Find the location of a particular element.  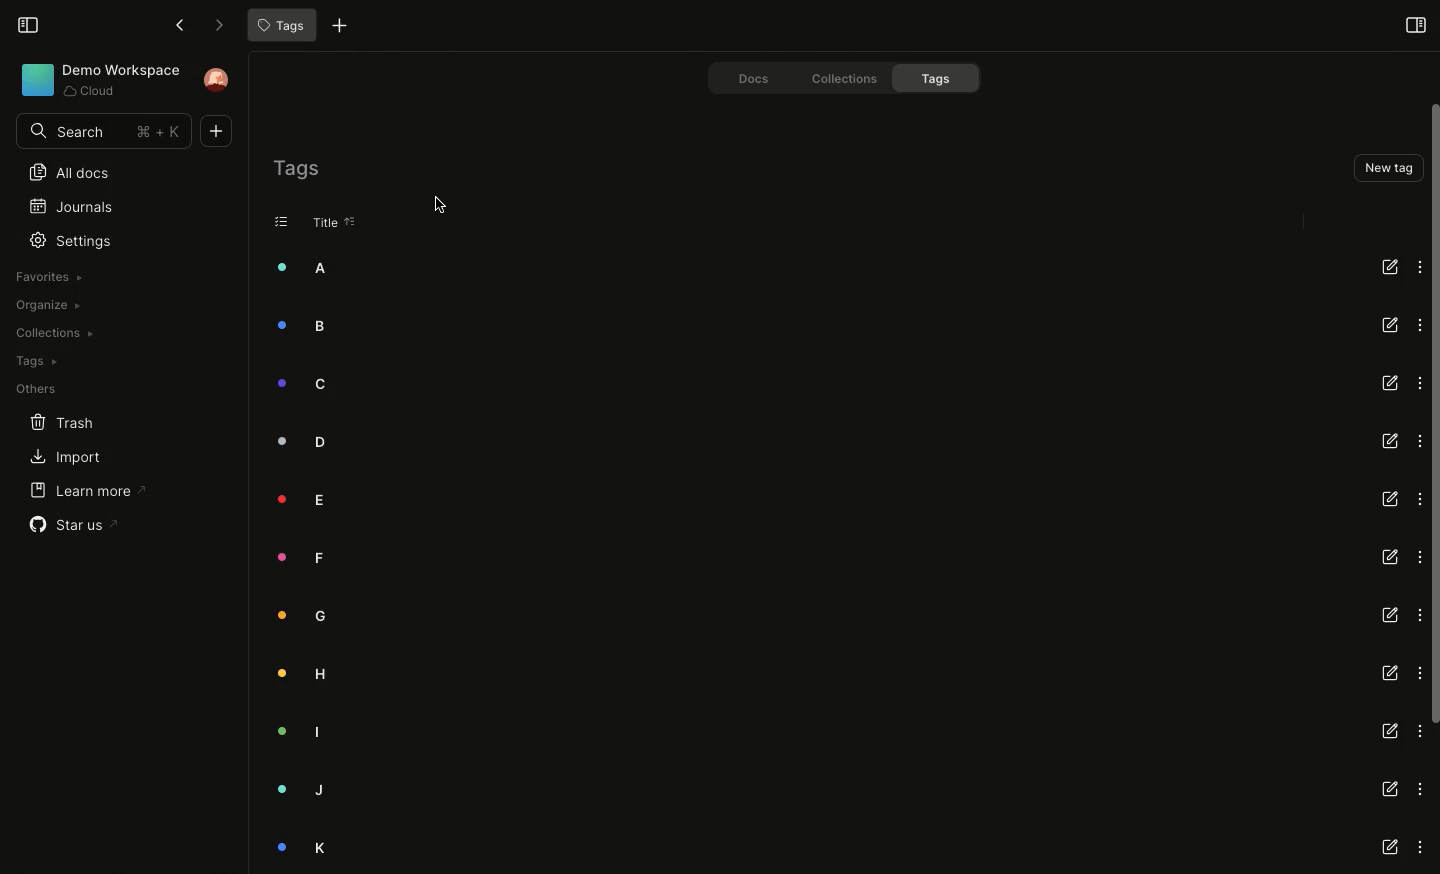

Rename is located at coordinates (1387, 325).